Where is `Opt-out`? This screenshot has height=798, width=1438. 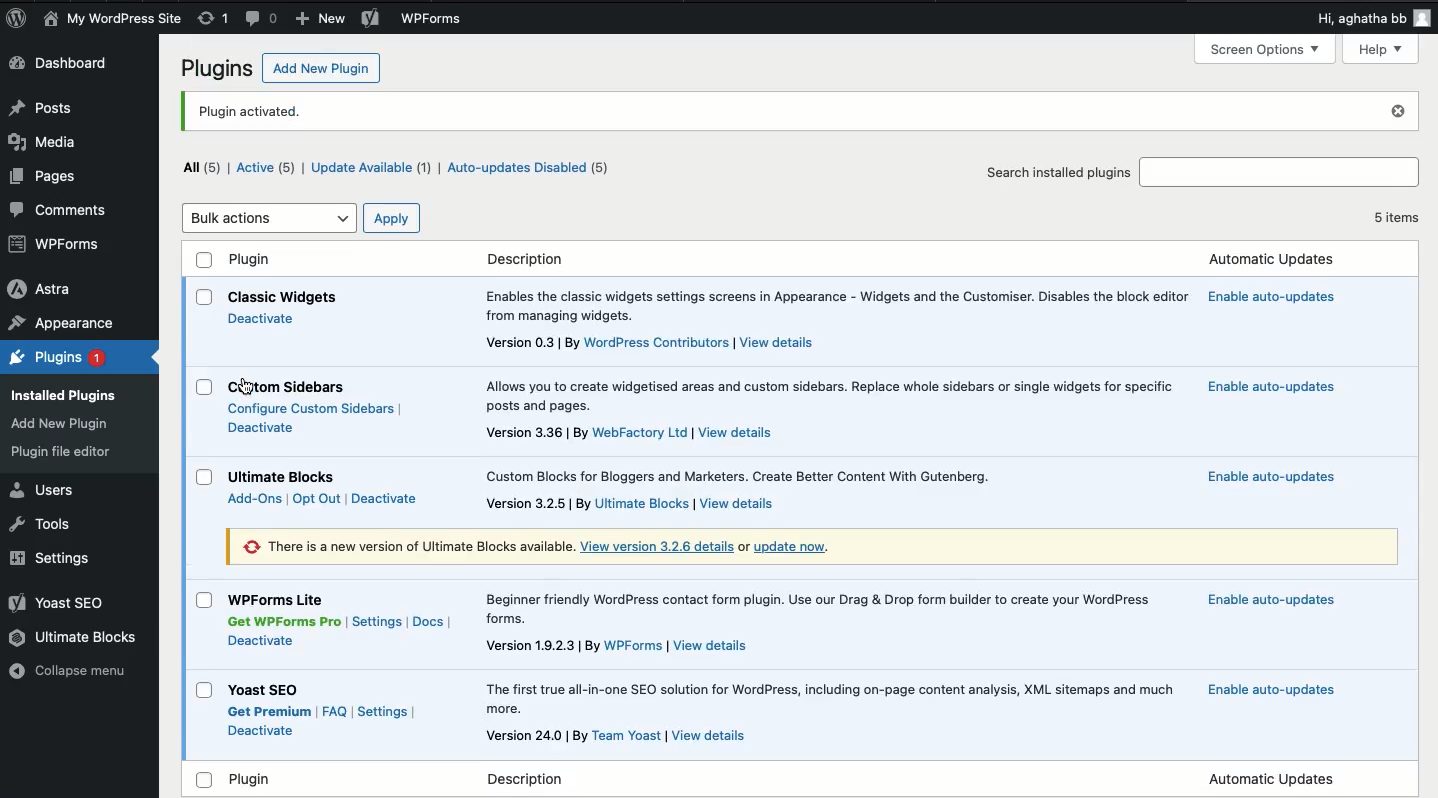
Opt-out is located at coordinates (314, 502).